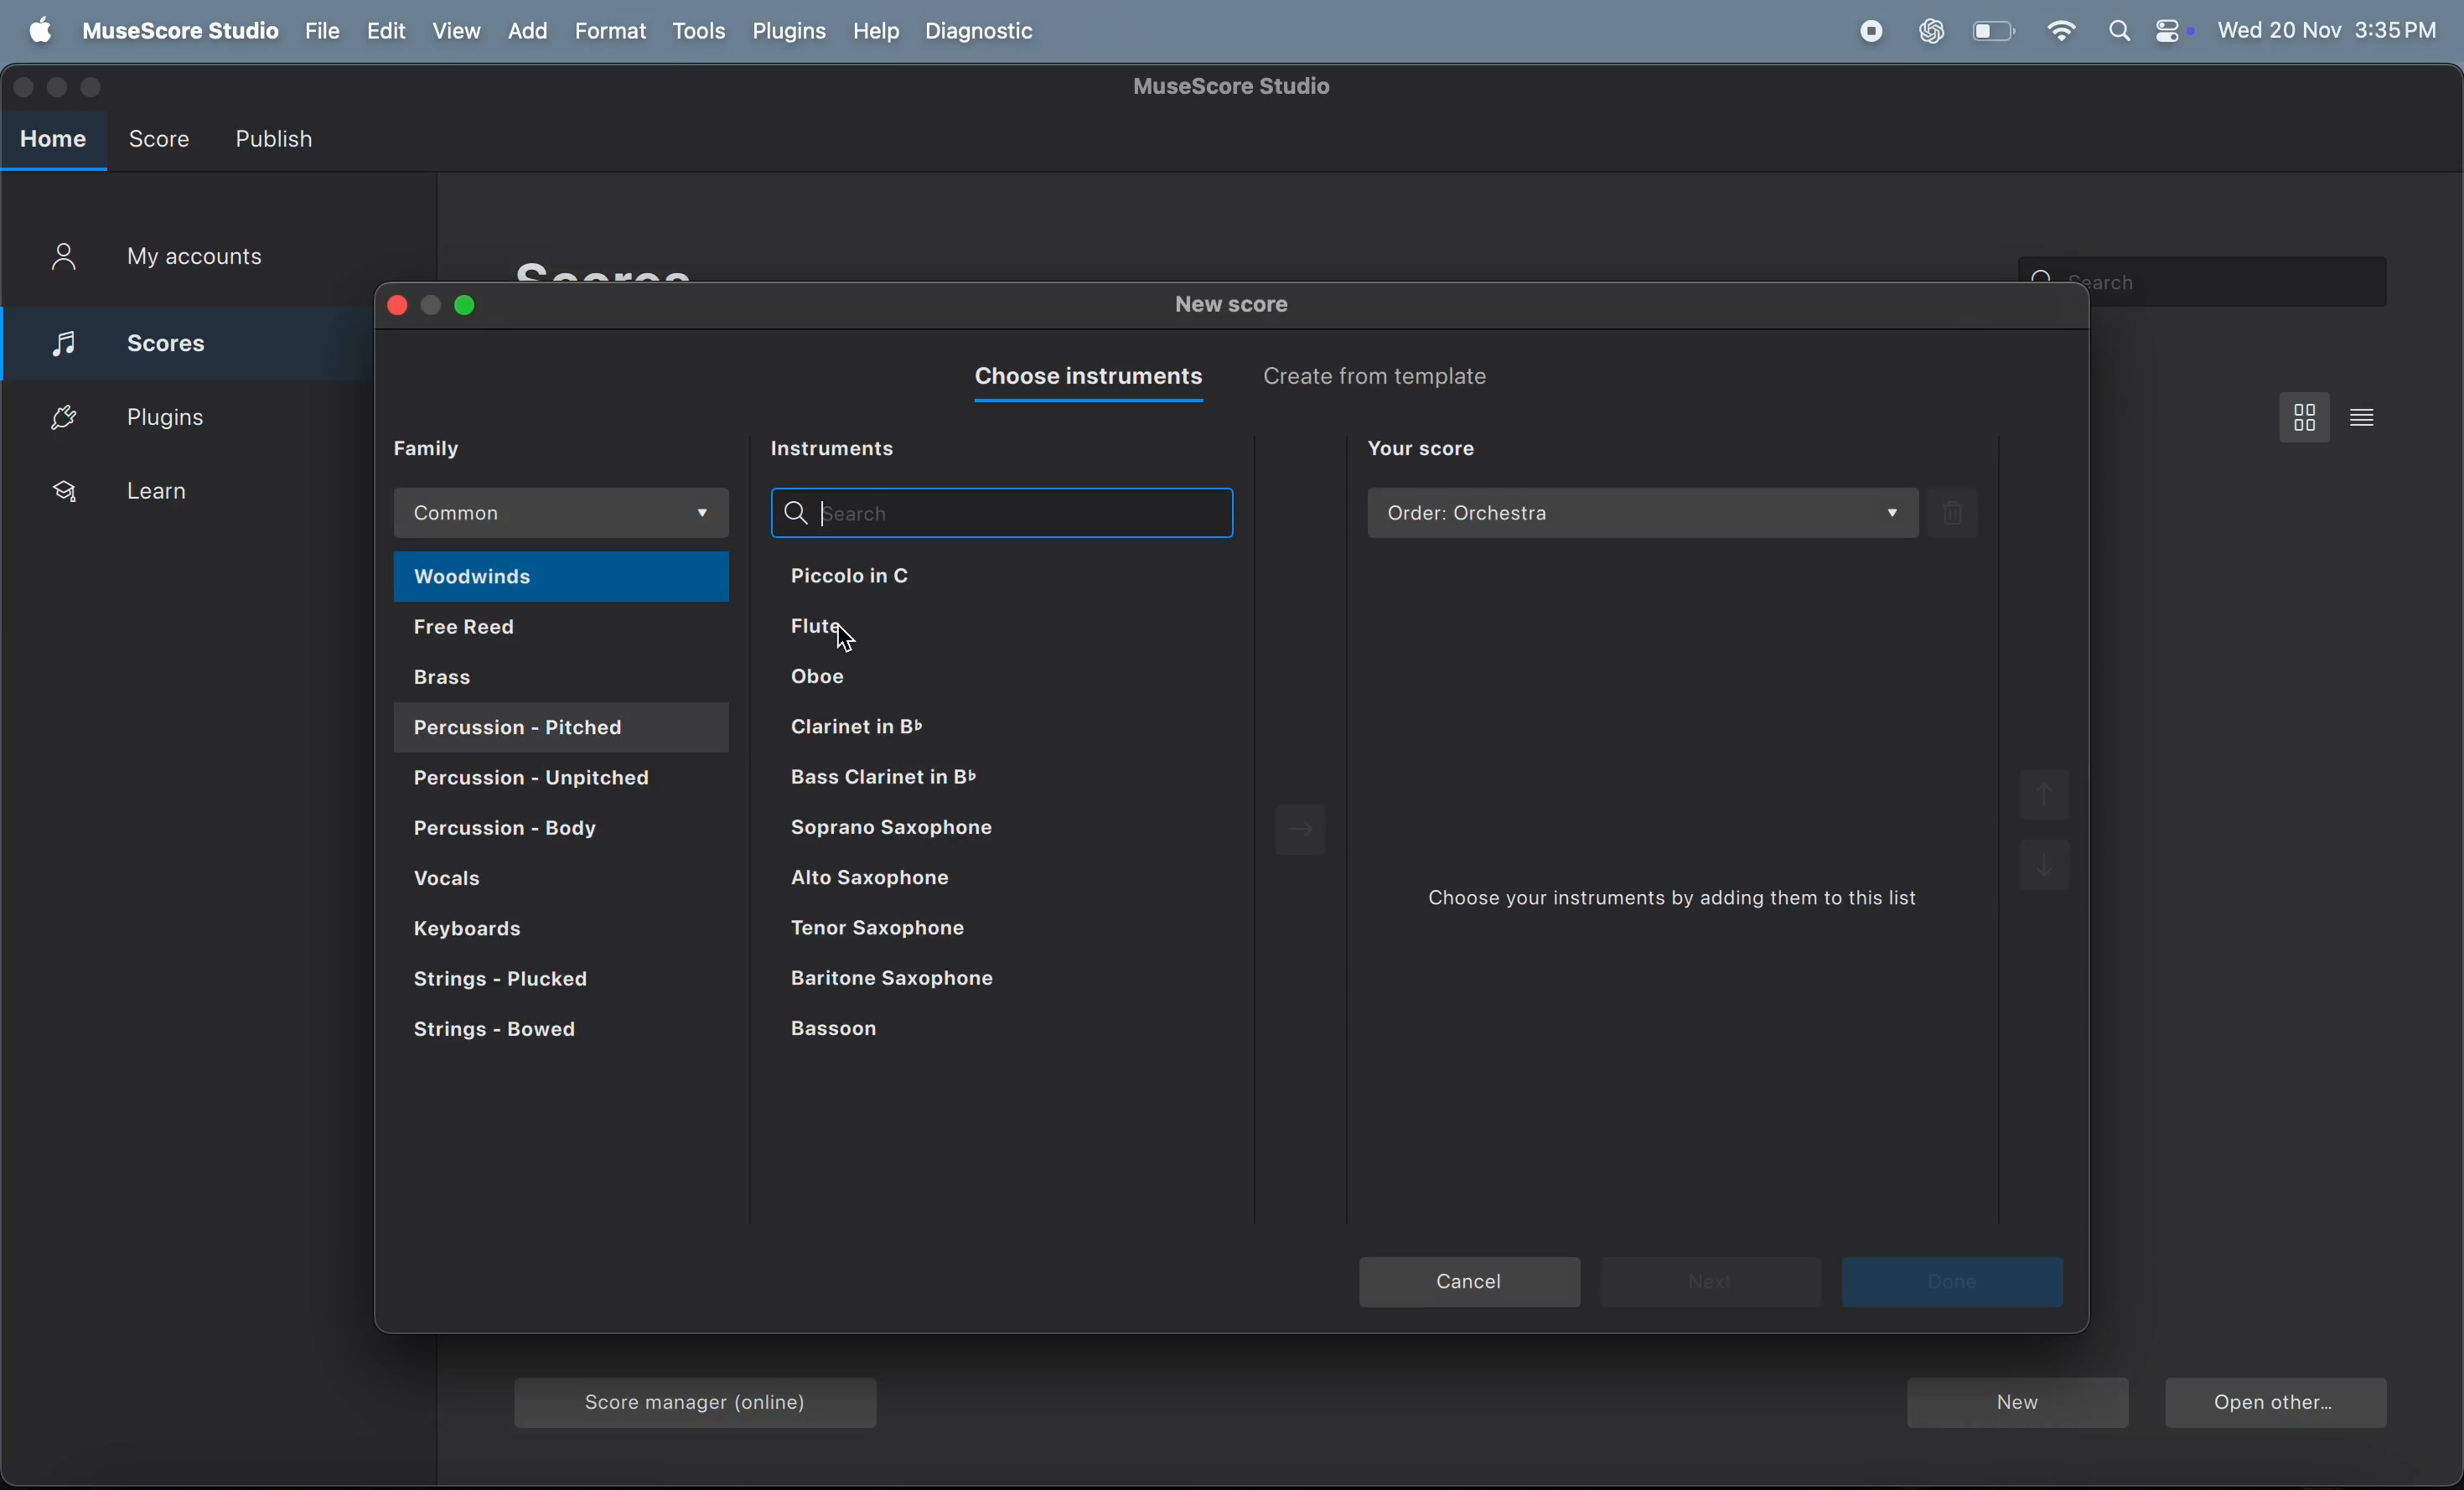 This screenshot has width=2464, height=1490. I want to click on scores, so click(643, 267).